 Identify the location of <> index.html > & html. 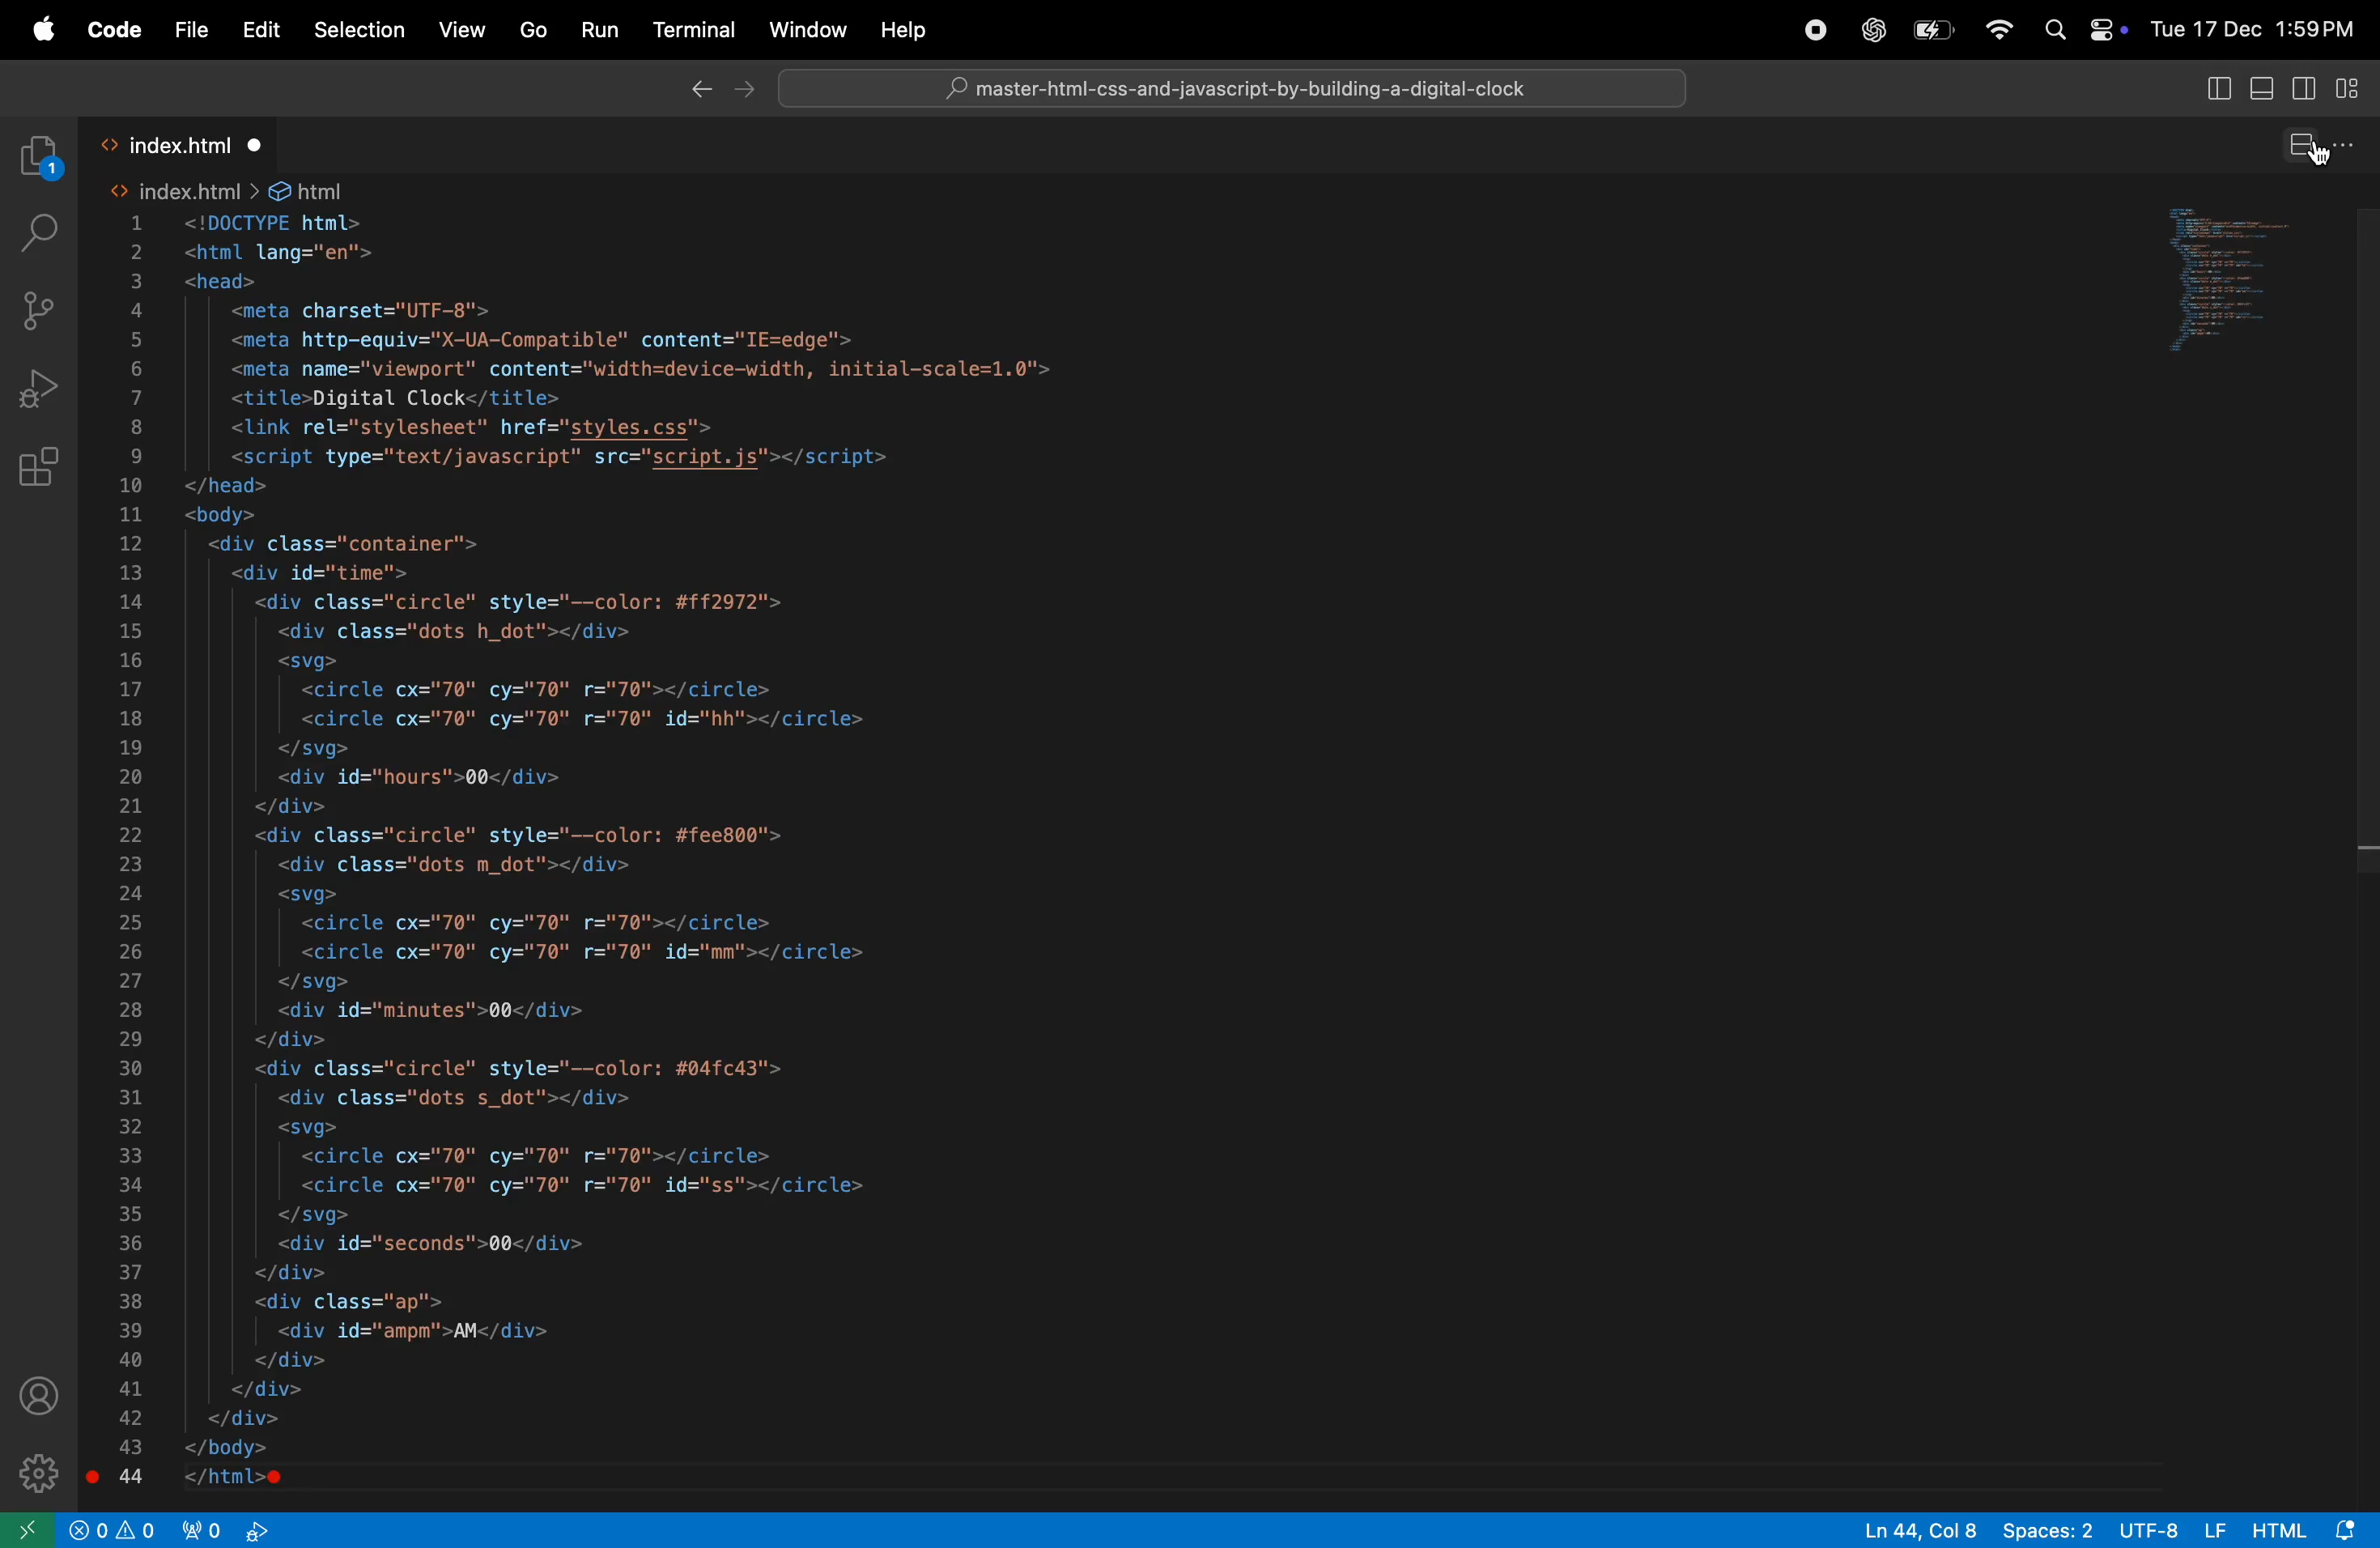
(230, 187).